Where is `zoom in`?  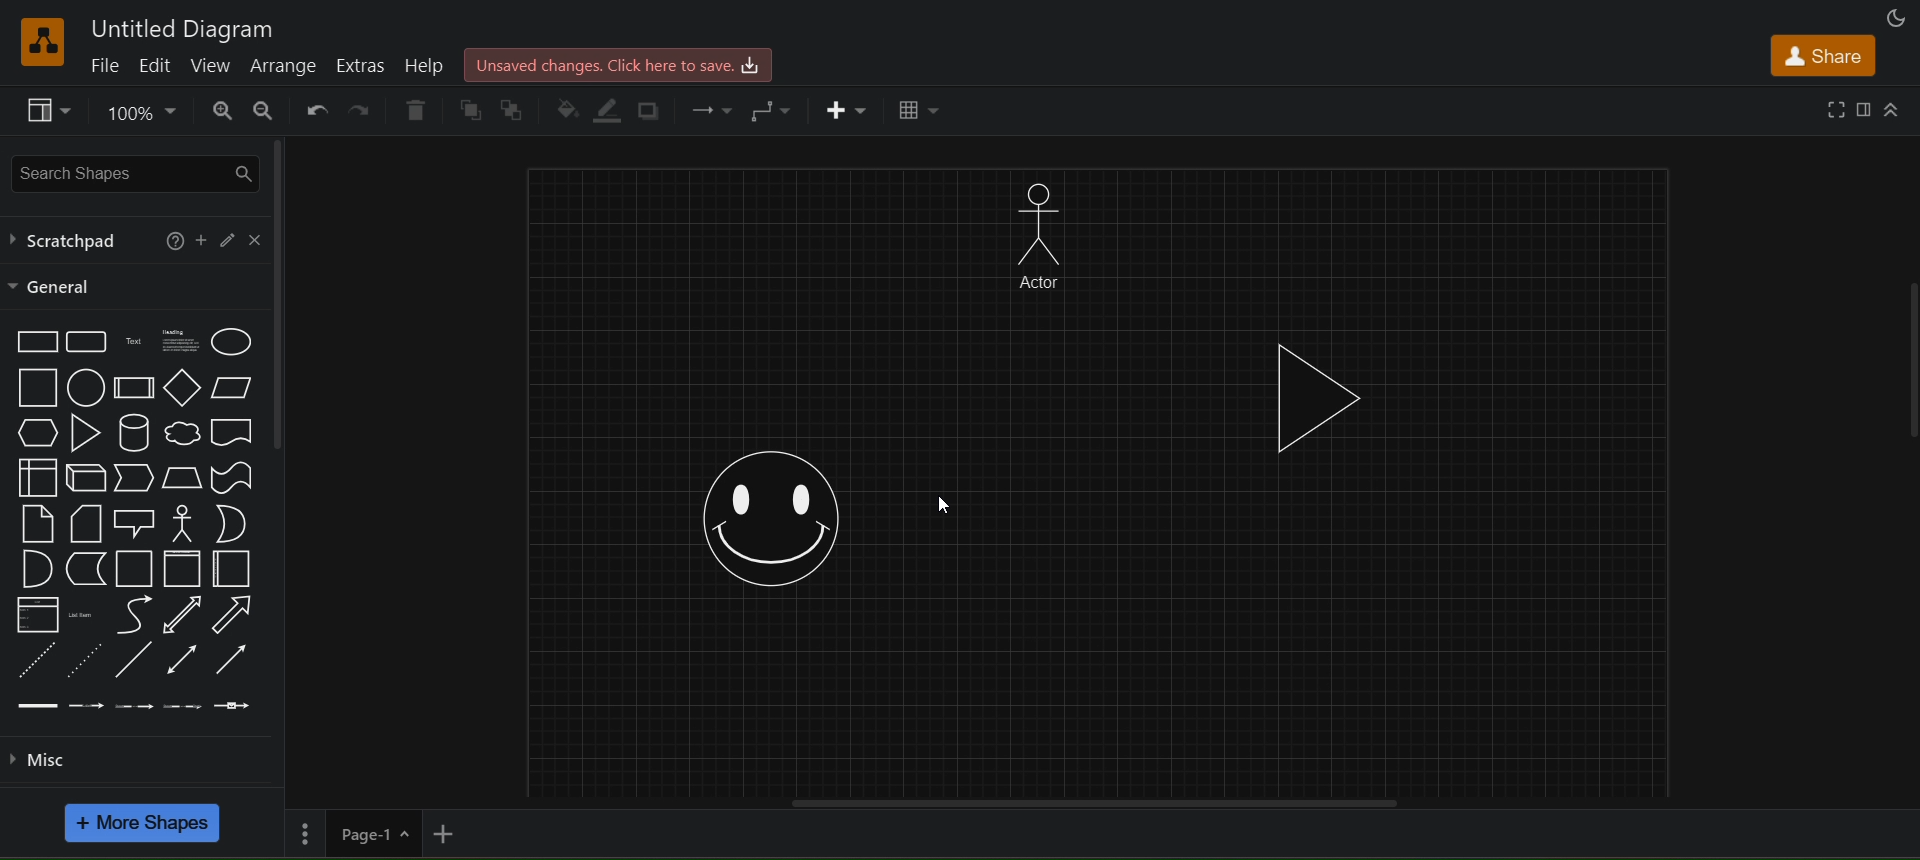 zoom in is located at coordinates (219, 111).